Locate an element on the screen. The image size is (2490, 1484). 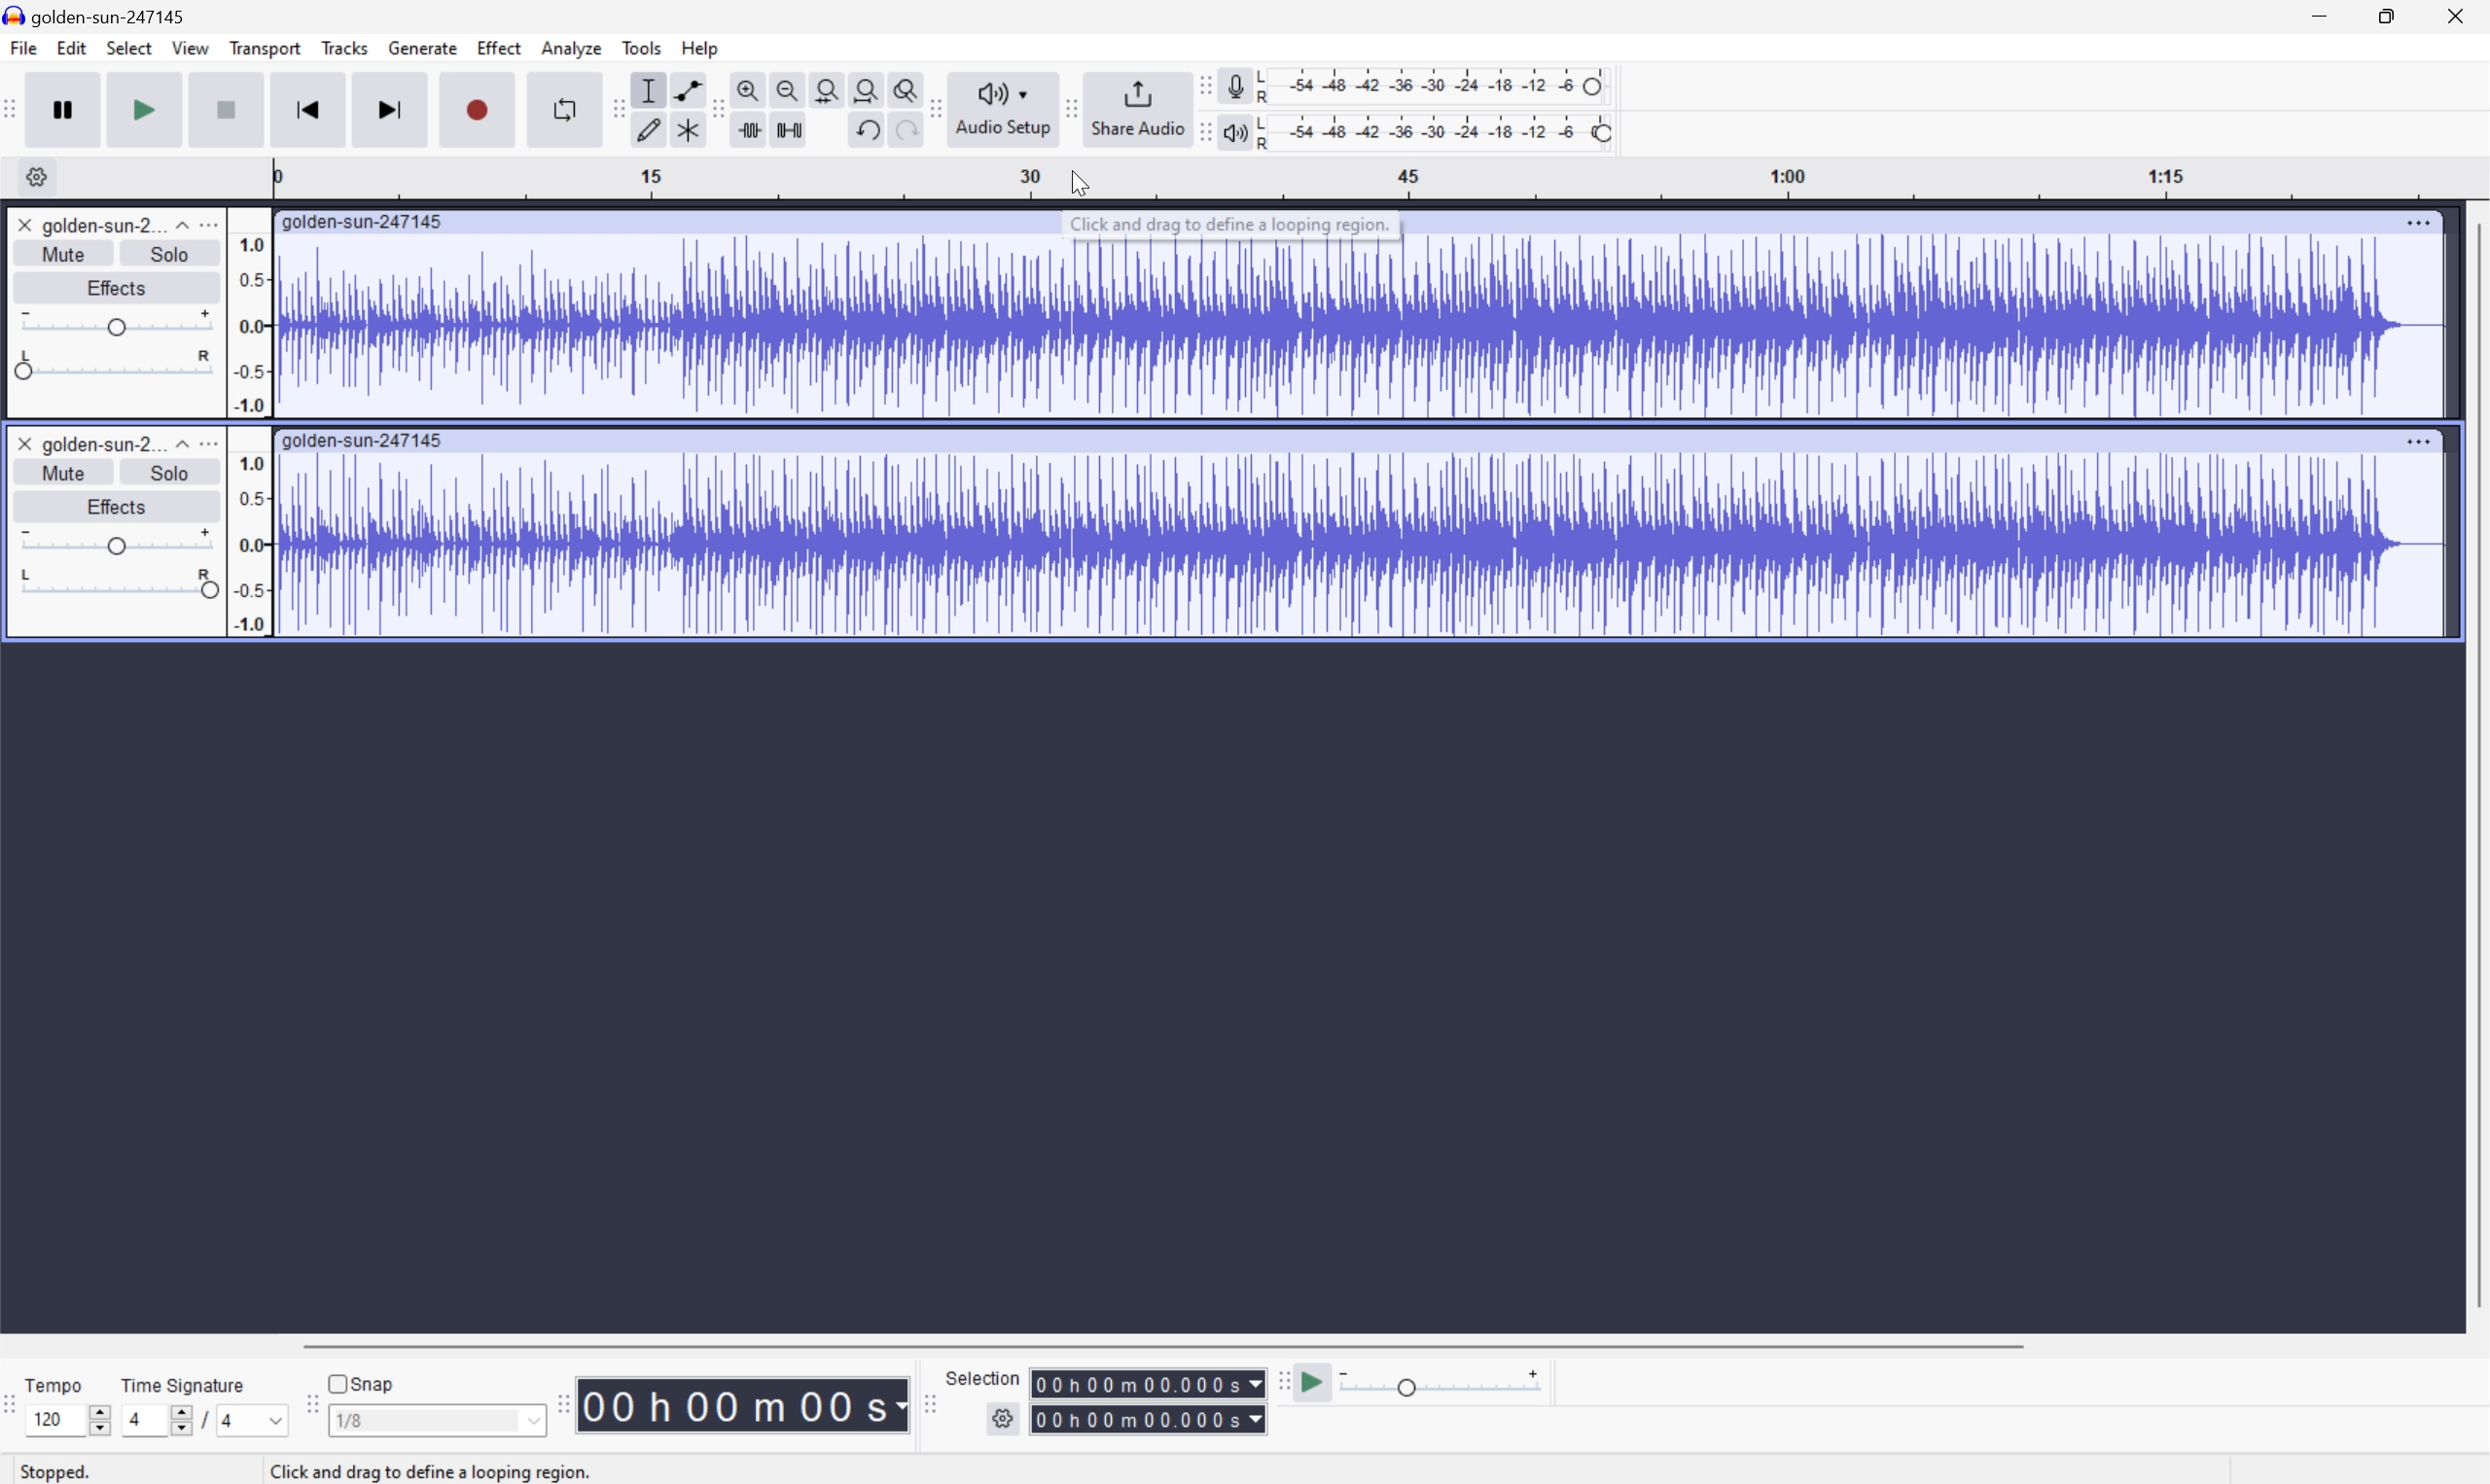
Audacity Share audio toolbar is located at coordinates (1066, 104).